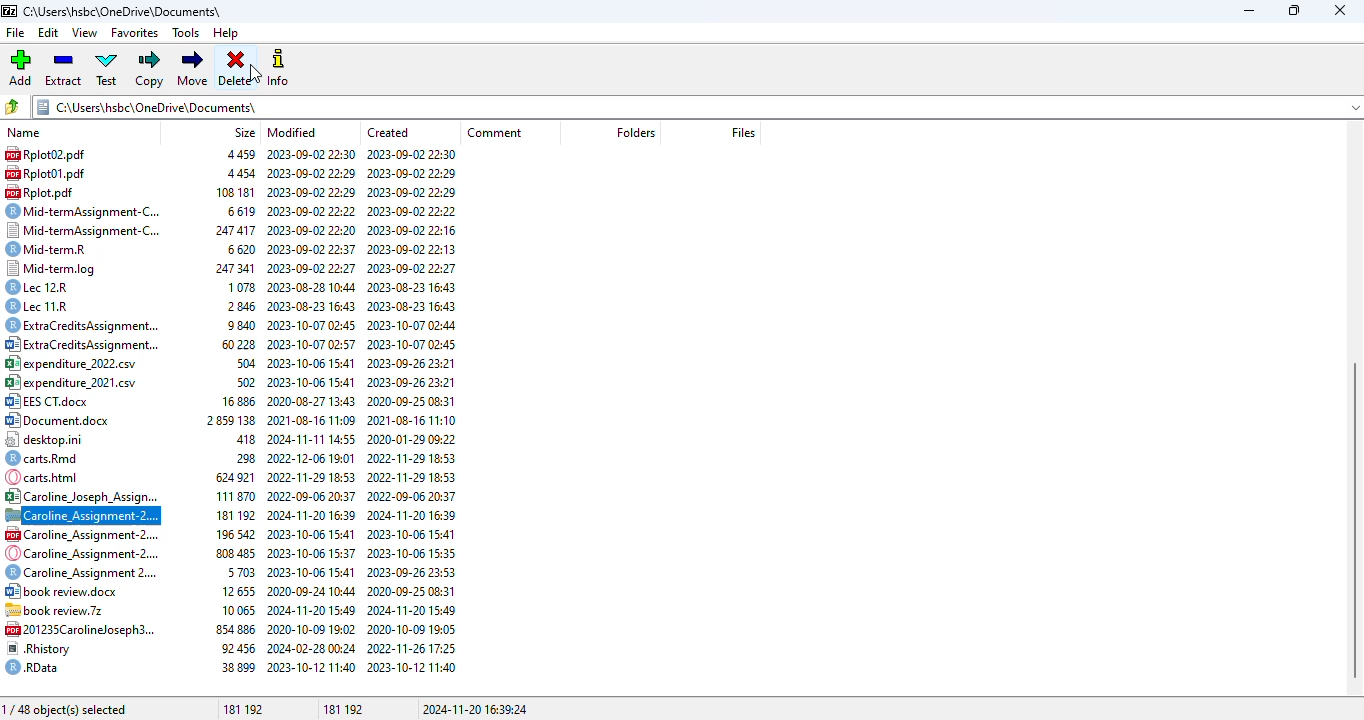  Describe the element at coordinates (10, 12) in the screenshot. I see `7 zip logo` at that location.